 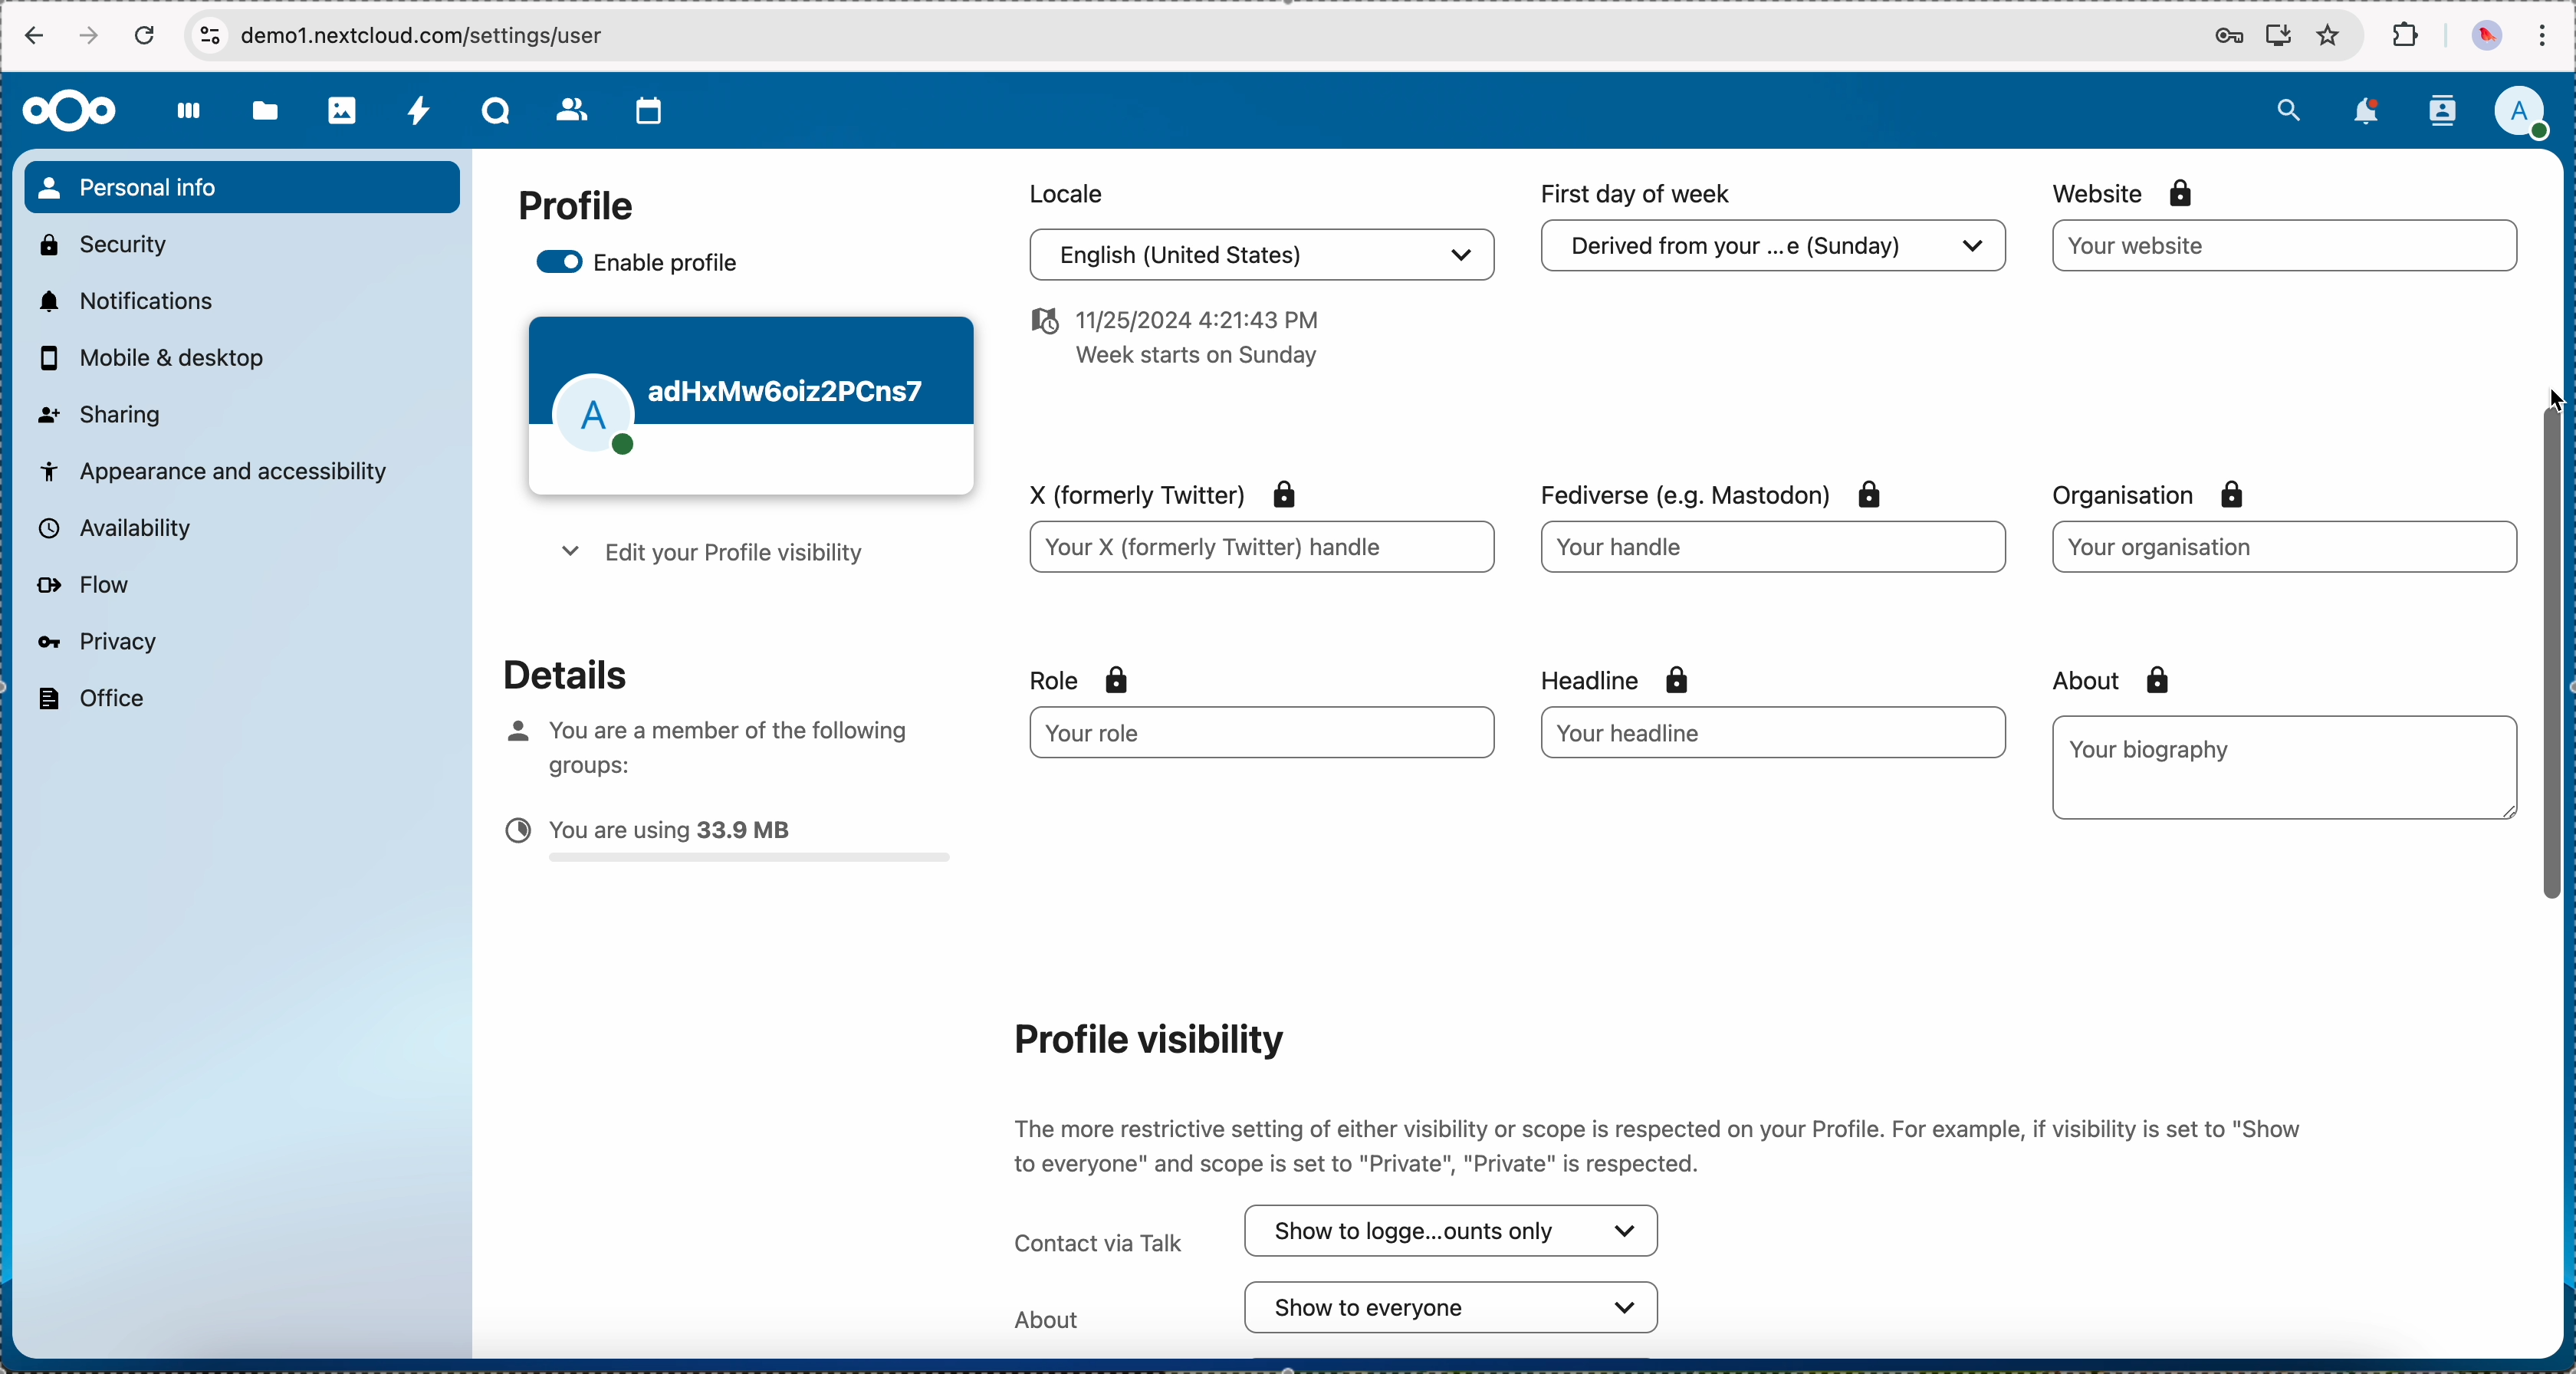 What do you see at coordinates (2127, 192) in the screenshot?
I see `website` at bounding box center [2127, 192].